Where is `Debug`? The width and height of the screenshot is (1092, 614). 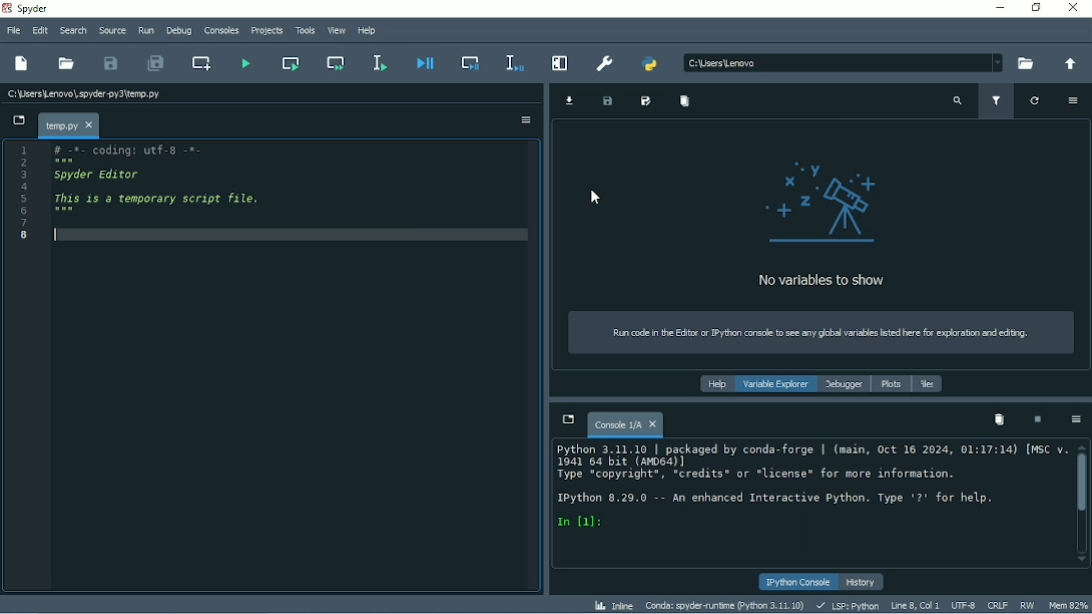 Debug is located at coordinates (179, 31).